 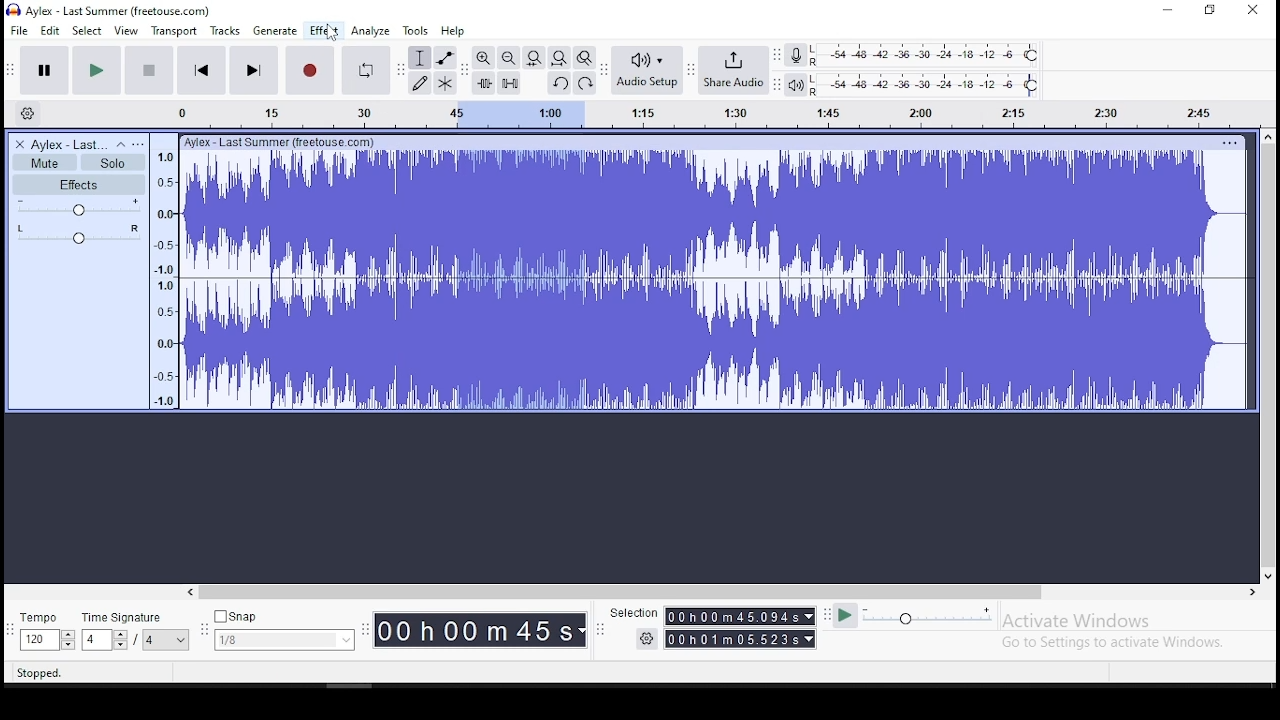 What do you see at coordinates (1210, 11) in the screenshot?
I see `restore` at bounding box center [1210, 11].